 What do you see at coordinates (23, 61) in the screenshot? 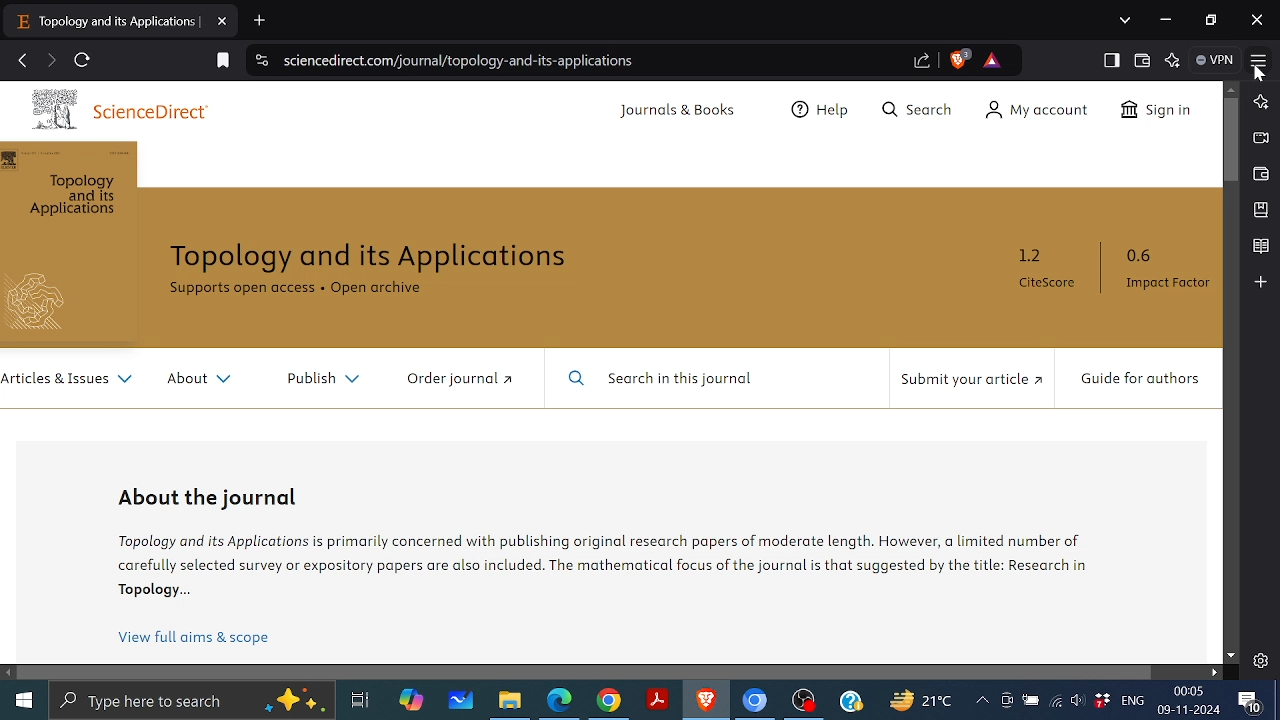
I see `Go back to previpous page` at bounding box center [23, 61].